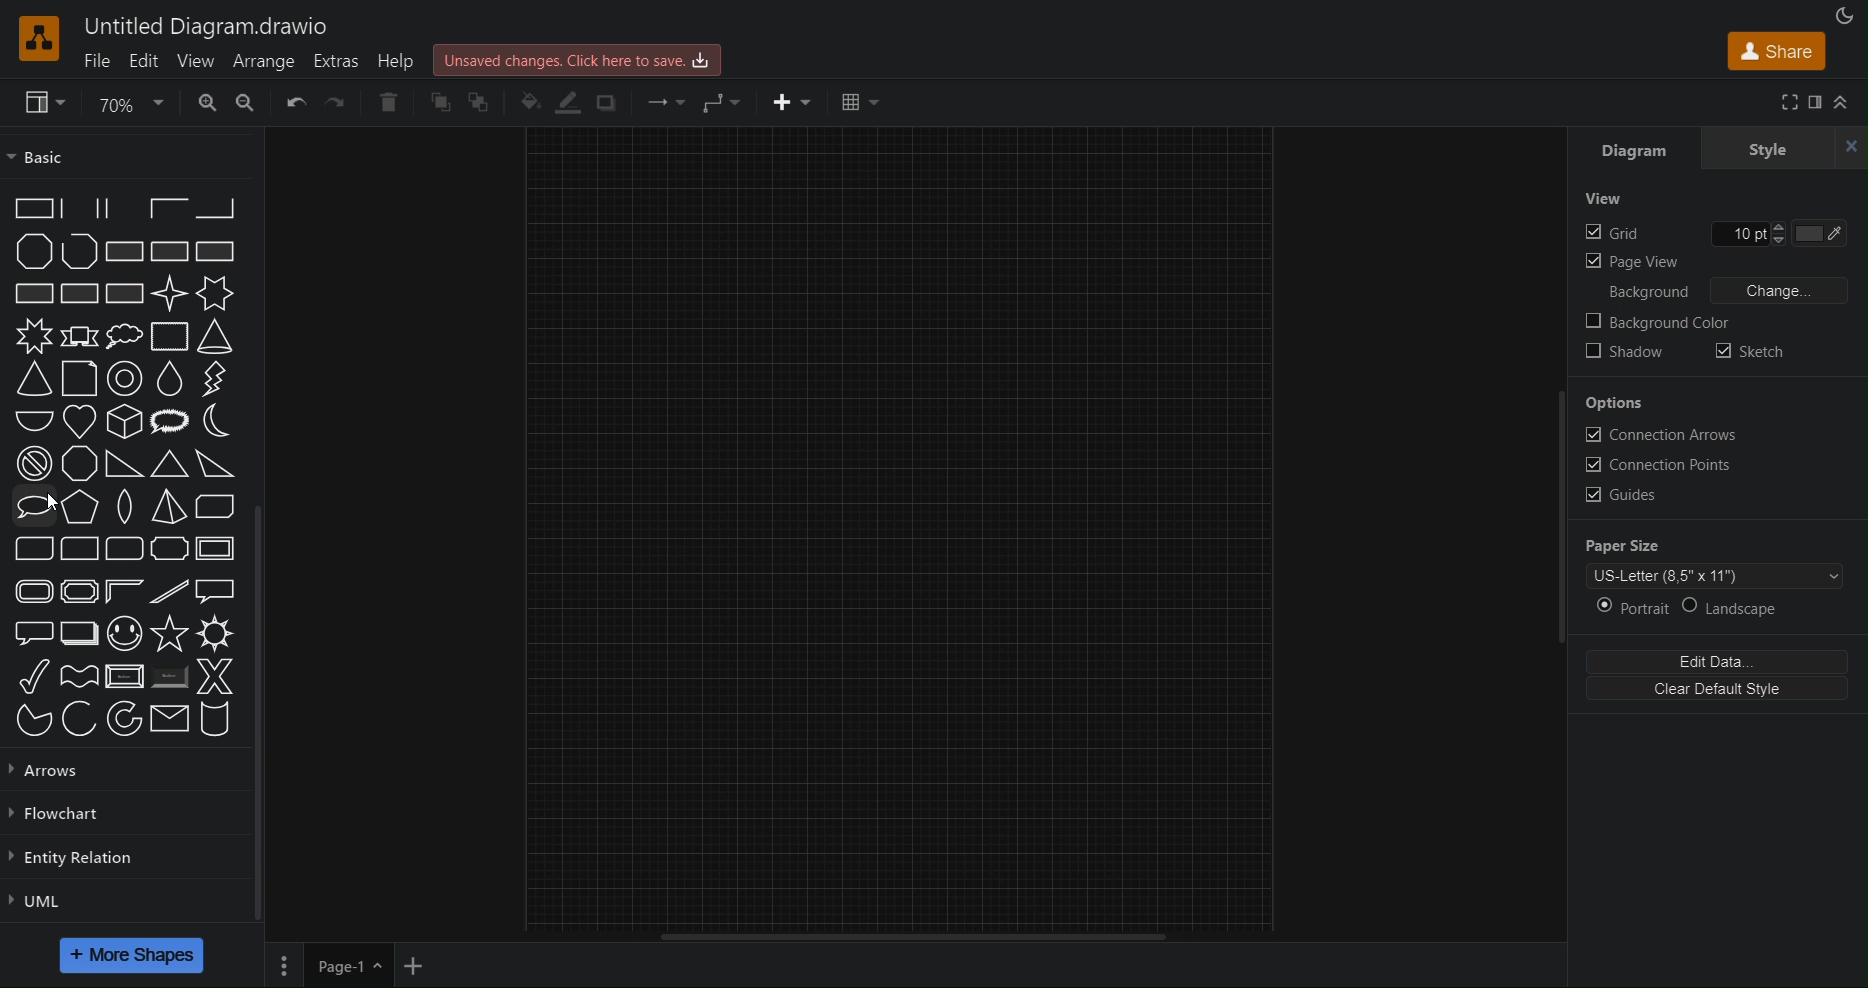 The width and height of the screenshot is (1868, 988). Describe the element at coordinates (33, 422) in the screenshot. I see `Half Circle` at that location.